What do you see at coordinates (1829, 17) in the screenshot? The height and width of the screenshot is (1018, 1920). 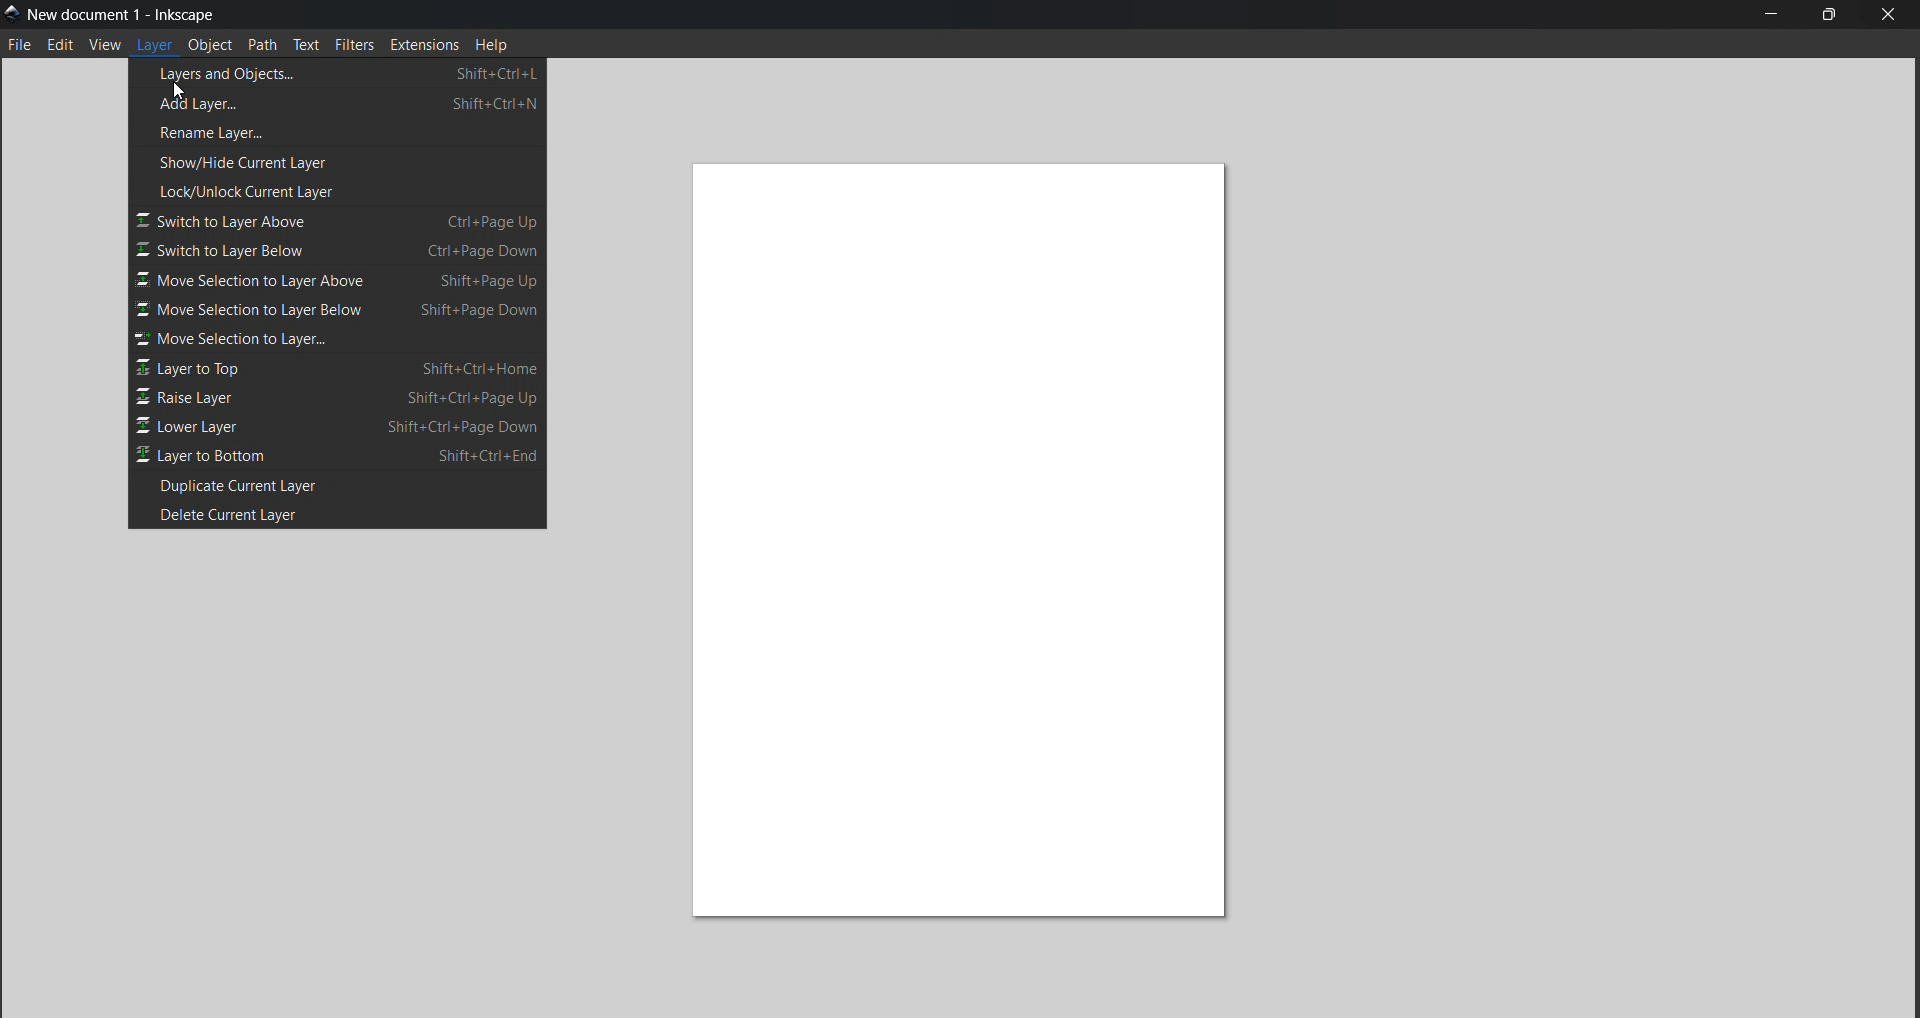 I see `maximize` at bounding box center [1829, 17].